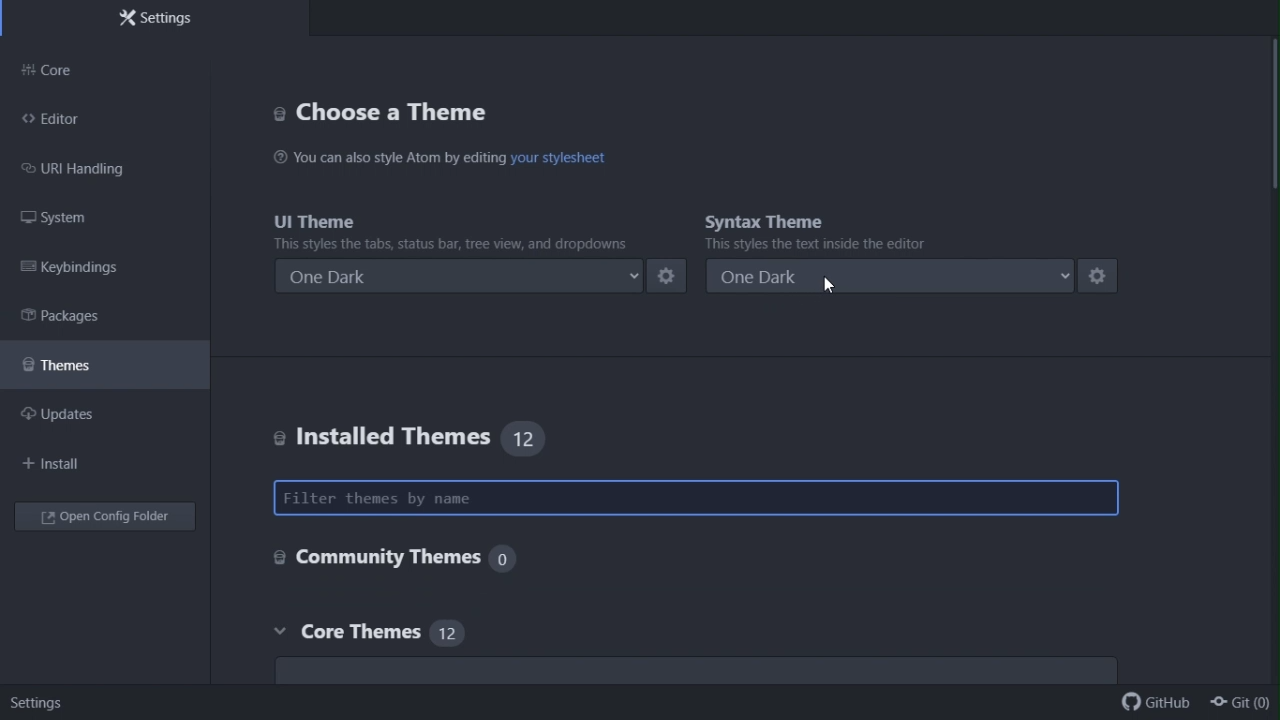  I want to click on Filter themes by name, so click(696, 498).